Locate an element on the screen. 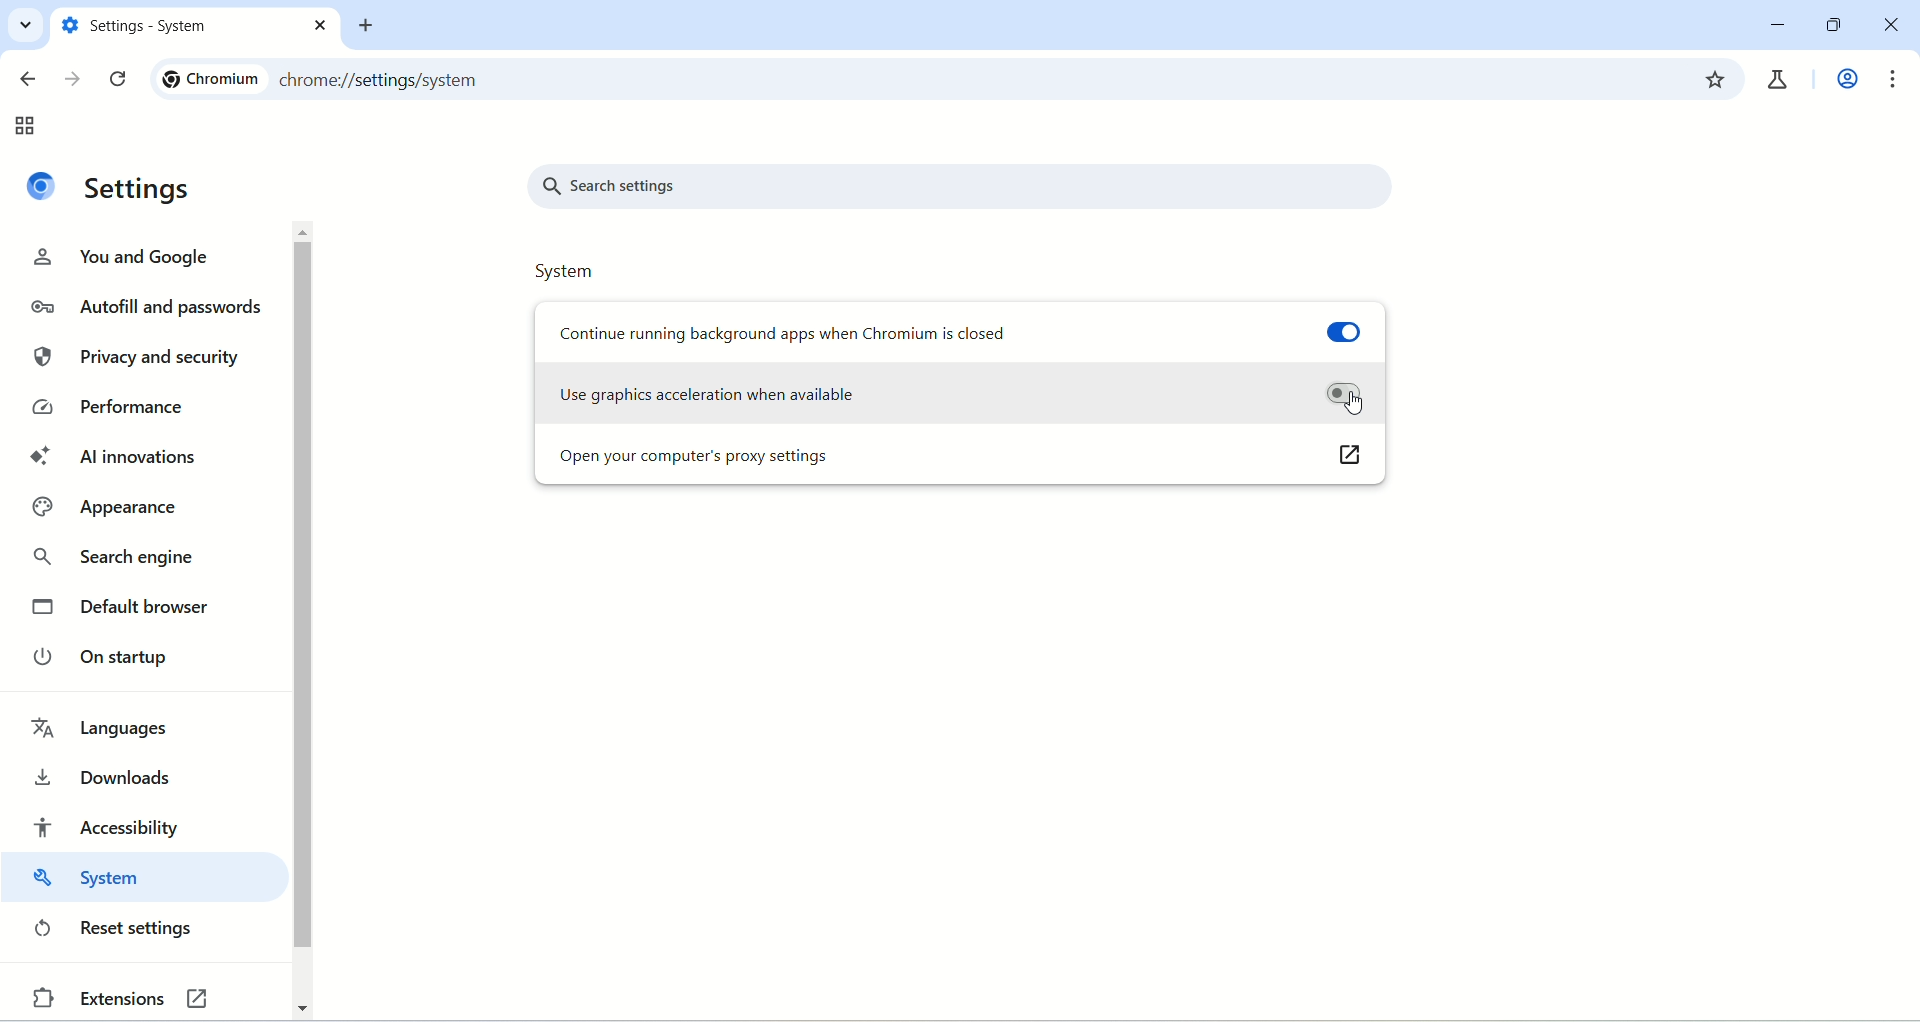  system is located at coordinates (134, 882).